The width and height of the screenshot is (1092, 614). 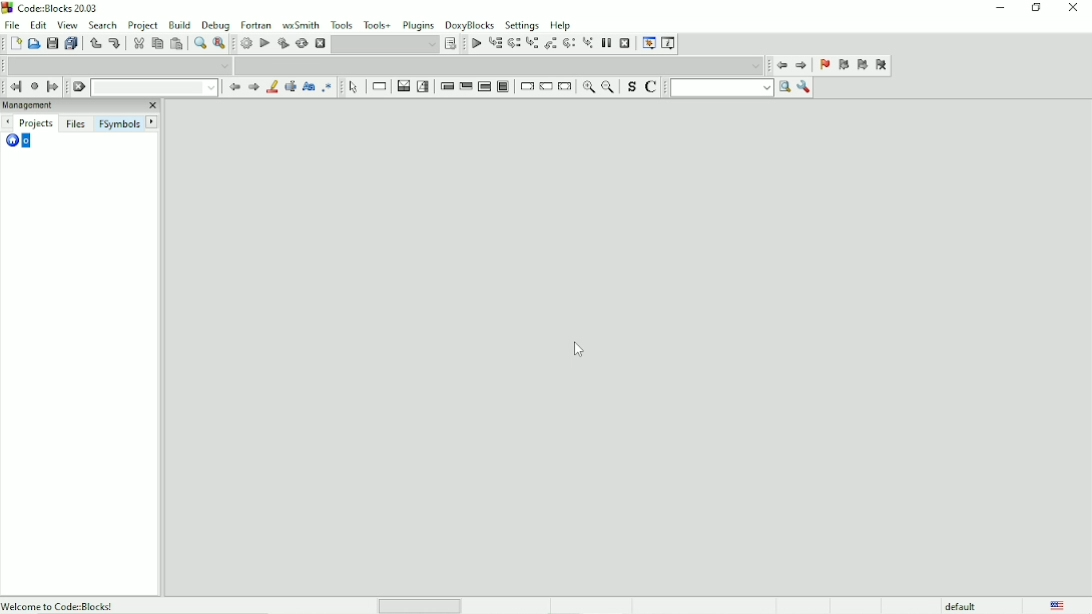 What do you see at coordinates (16, 44) in the screenshot?
I see `New File` at bounding box center [16, 44].